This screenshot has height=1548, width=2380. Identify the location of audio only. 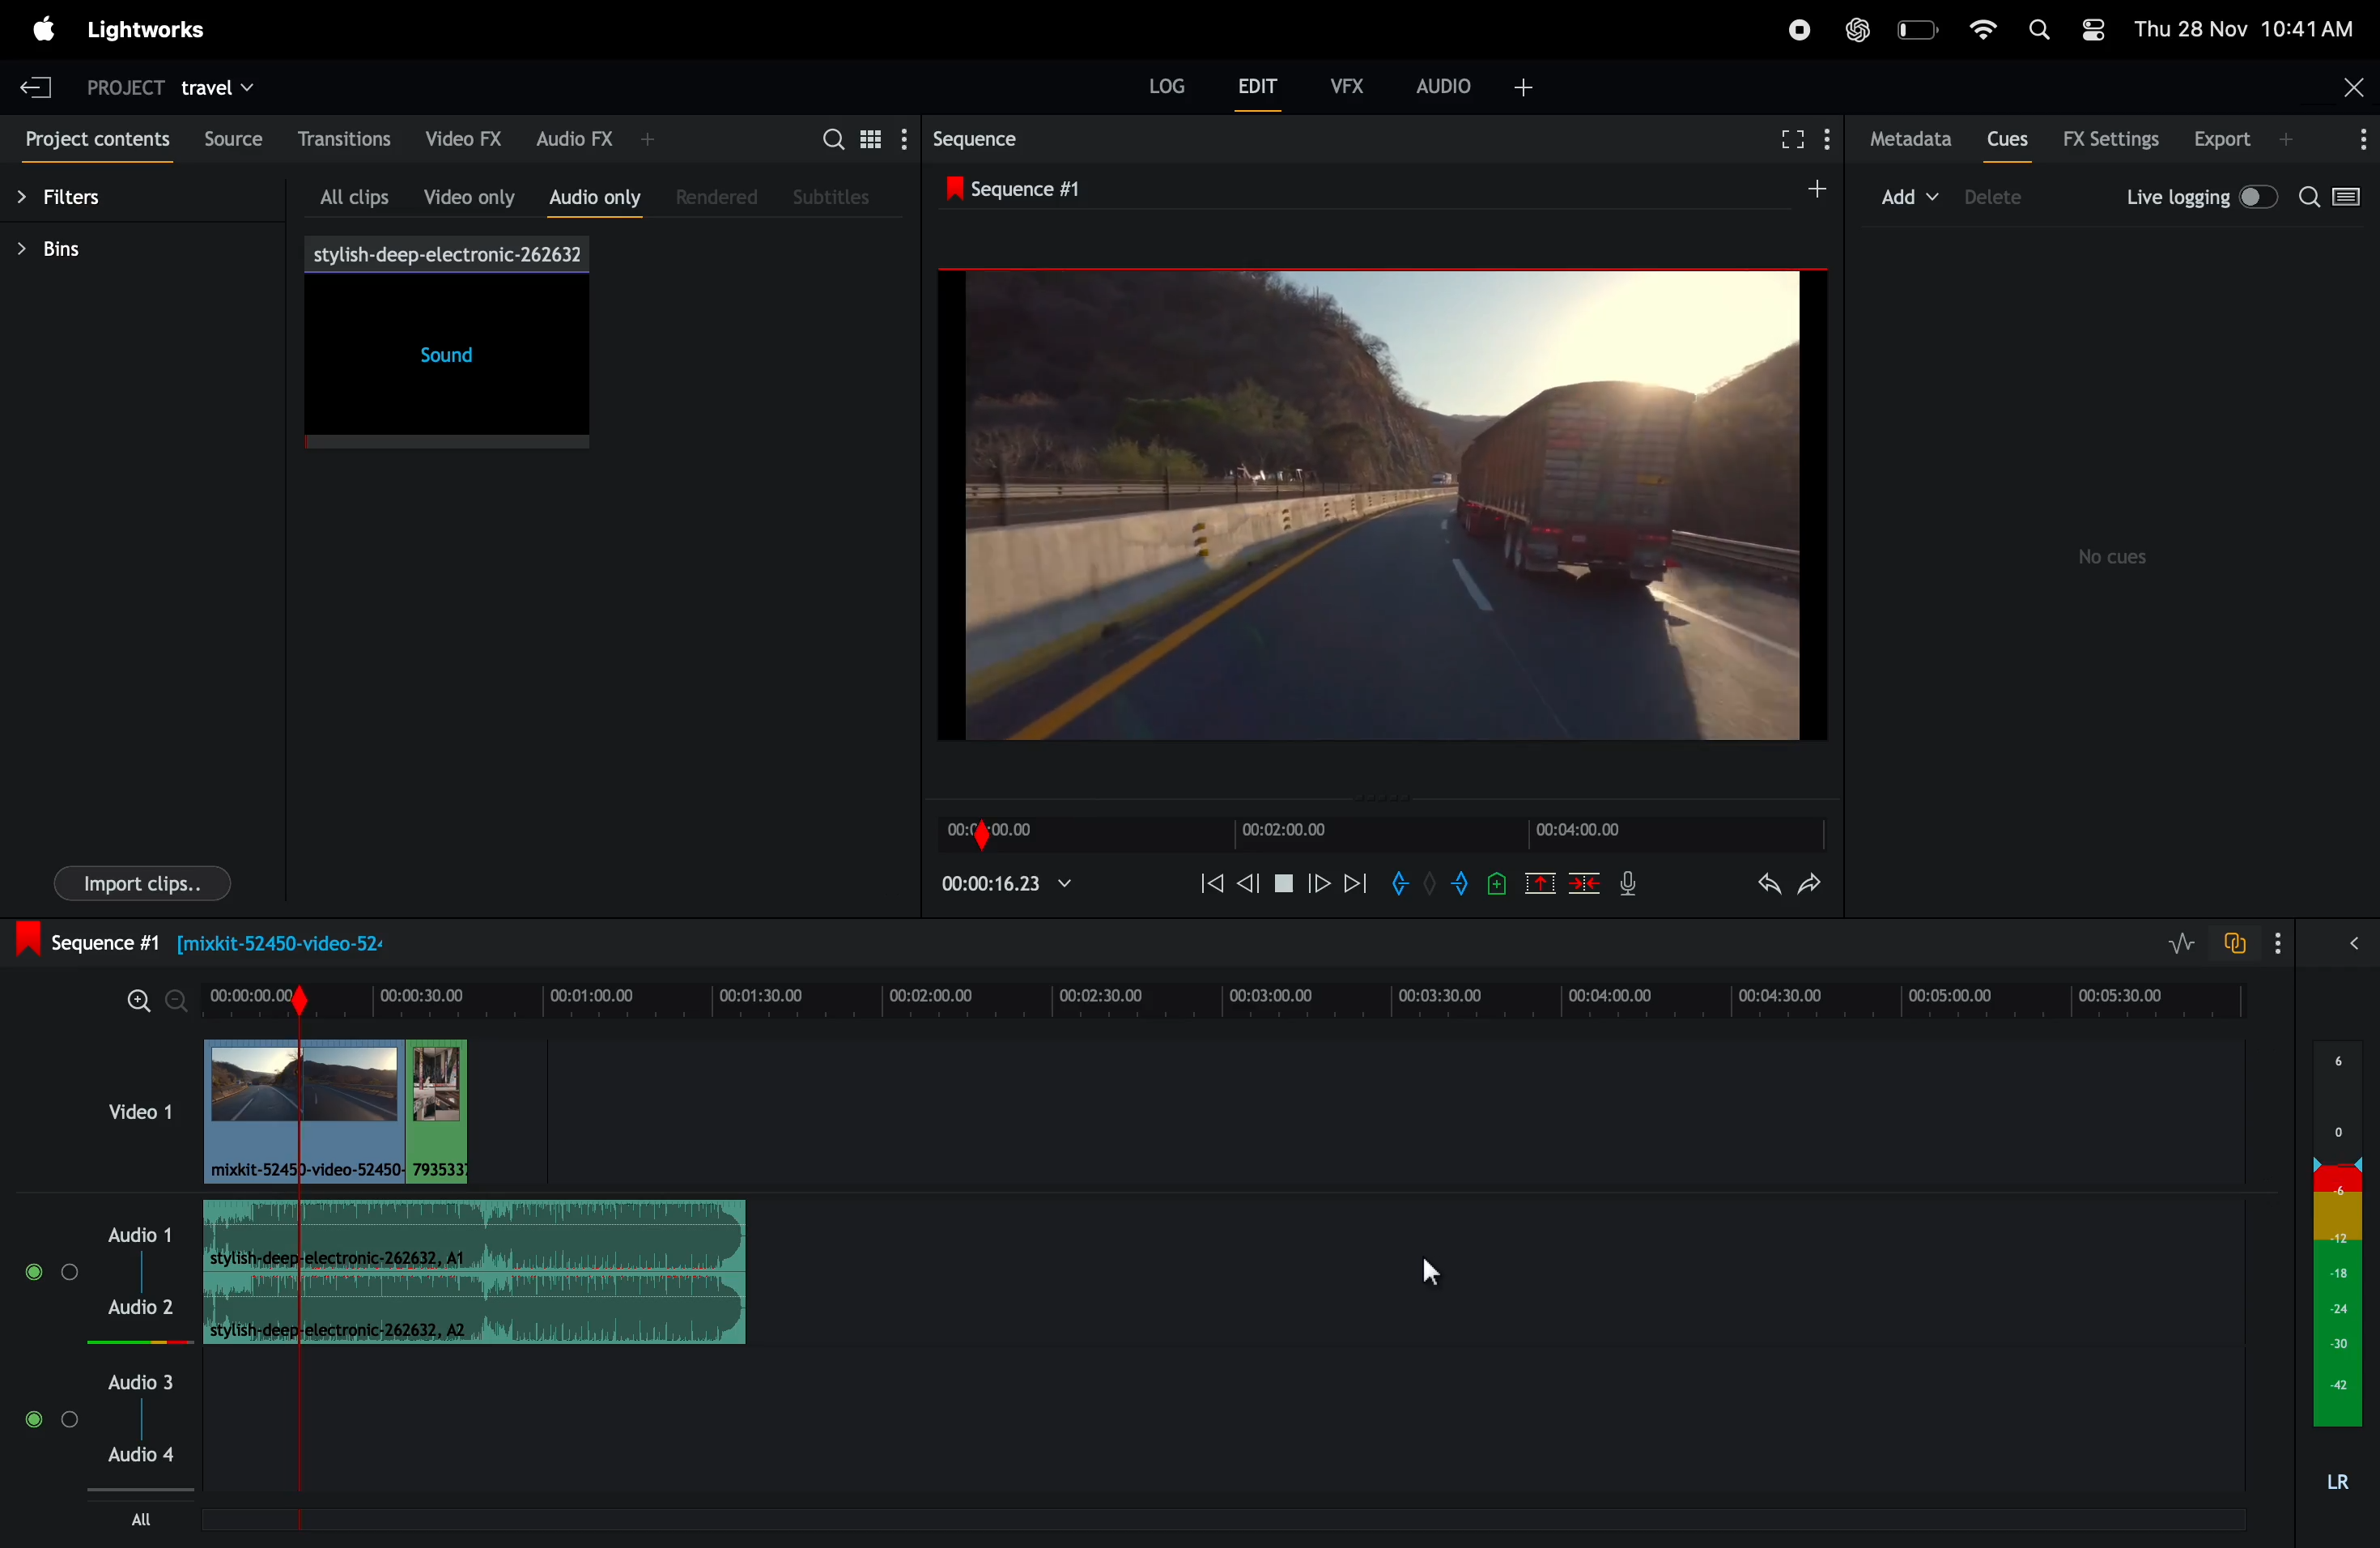
(590, 198).